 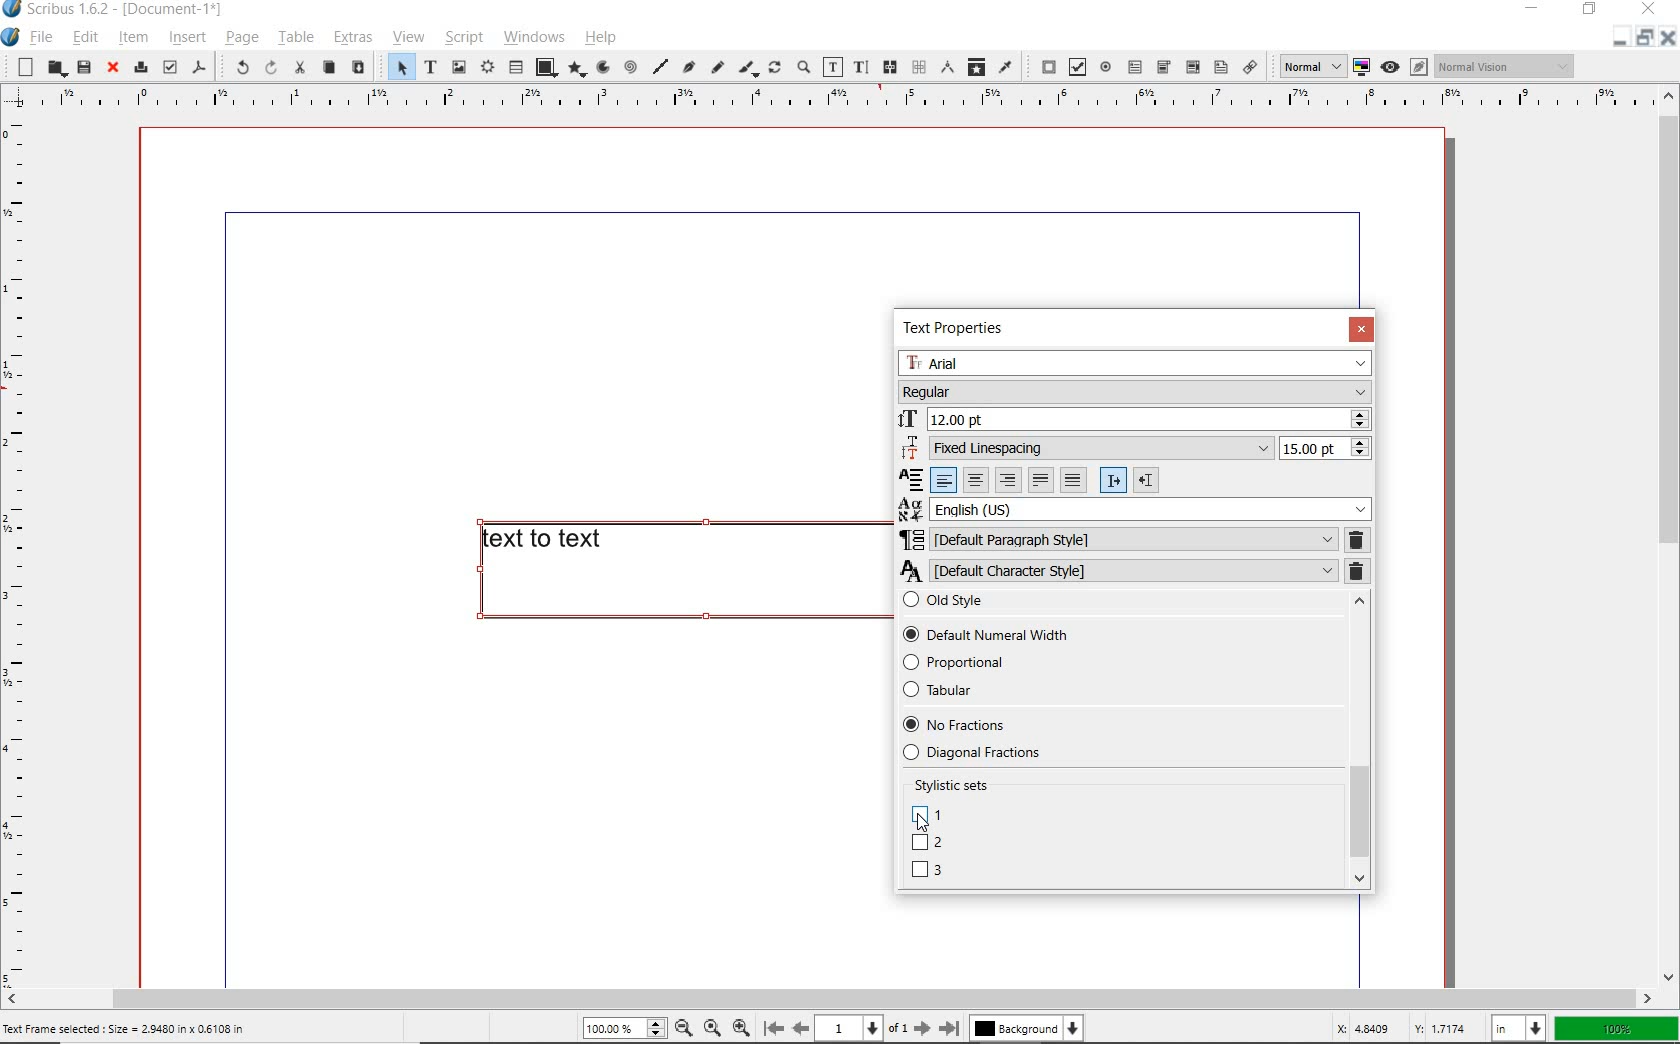 I want to click on pdf check box, so click(x=1076, y=67).